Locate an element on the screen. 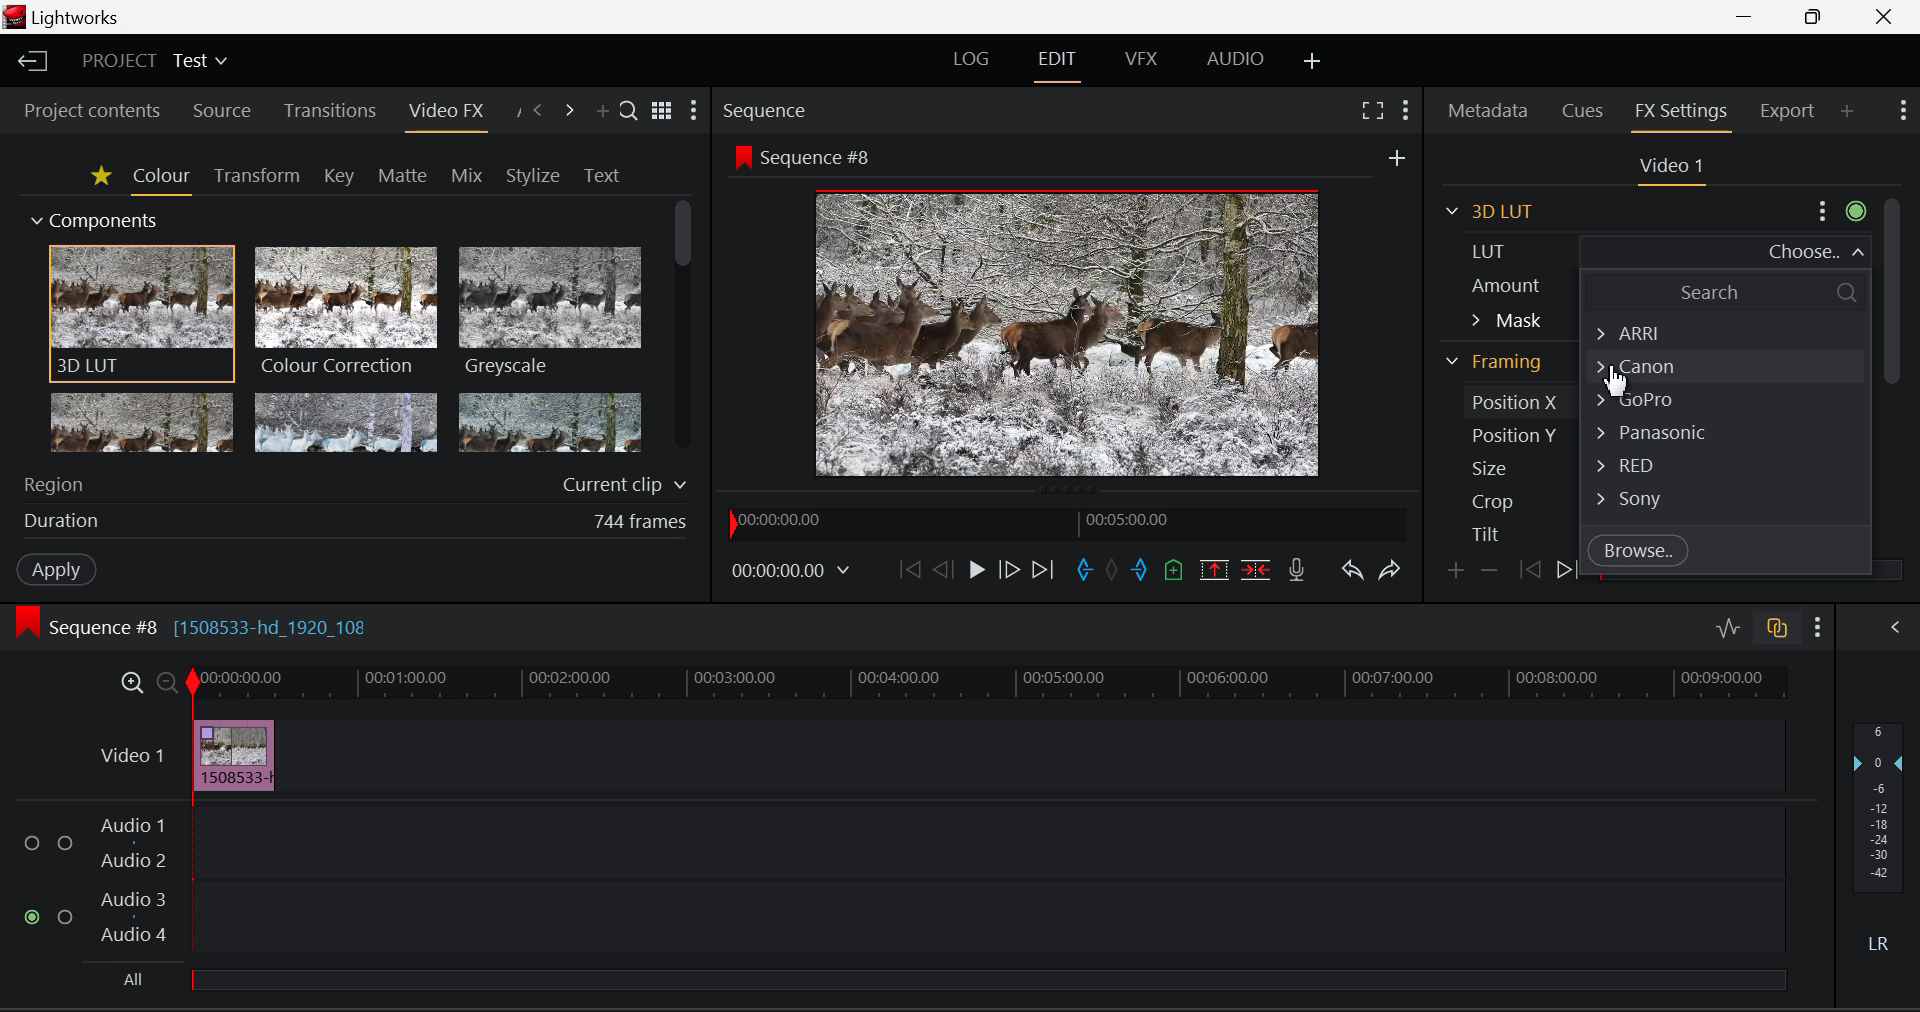 Image resolution: width=1920 pixels, height=1012 pixels. Sequence #8 is located at coordinates (804, 156).